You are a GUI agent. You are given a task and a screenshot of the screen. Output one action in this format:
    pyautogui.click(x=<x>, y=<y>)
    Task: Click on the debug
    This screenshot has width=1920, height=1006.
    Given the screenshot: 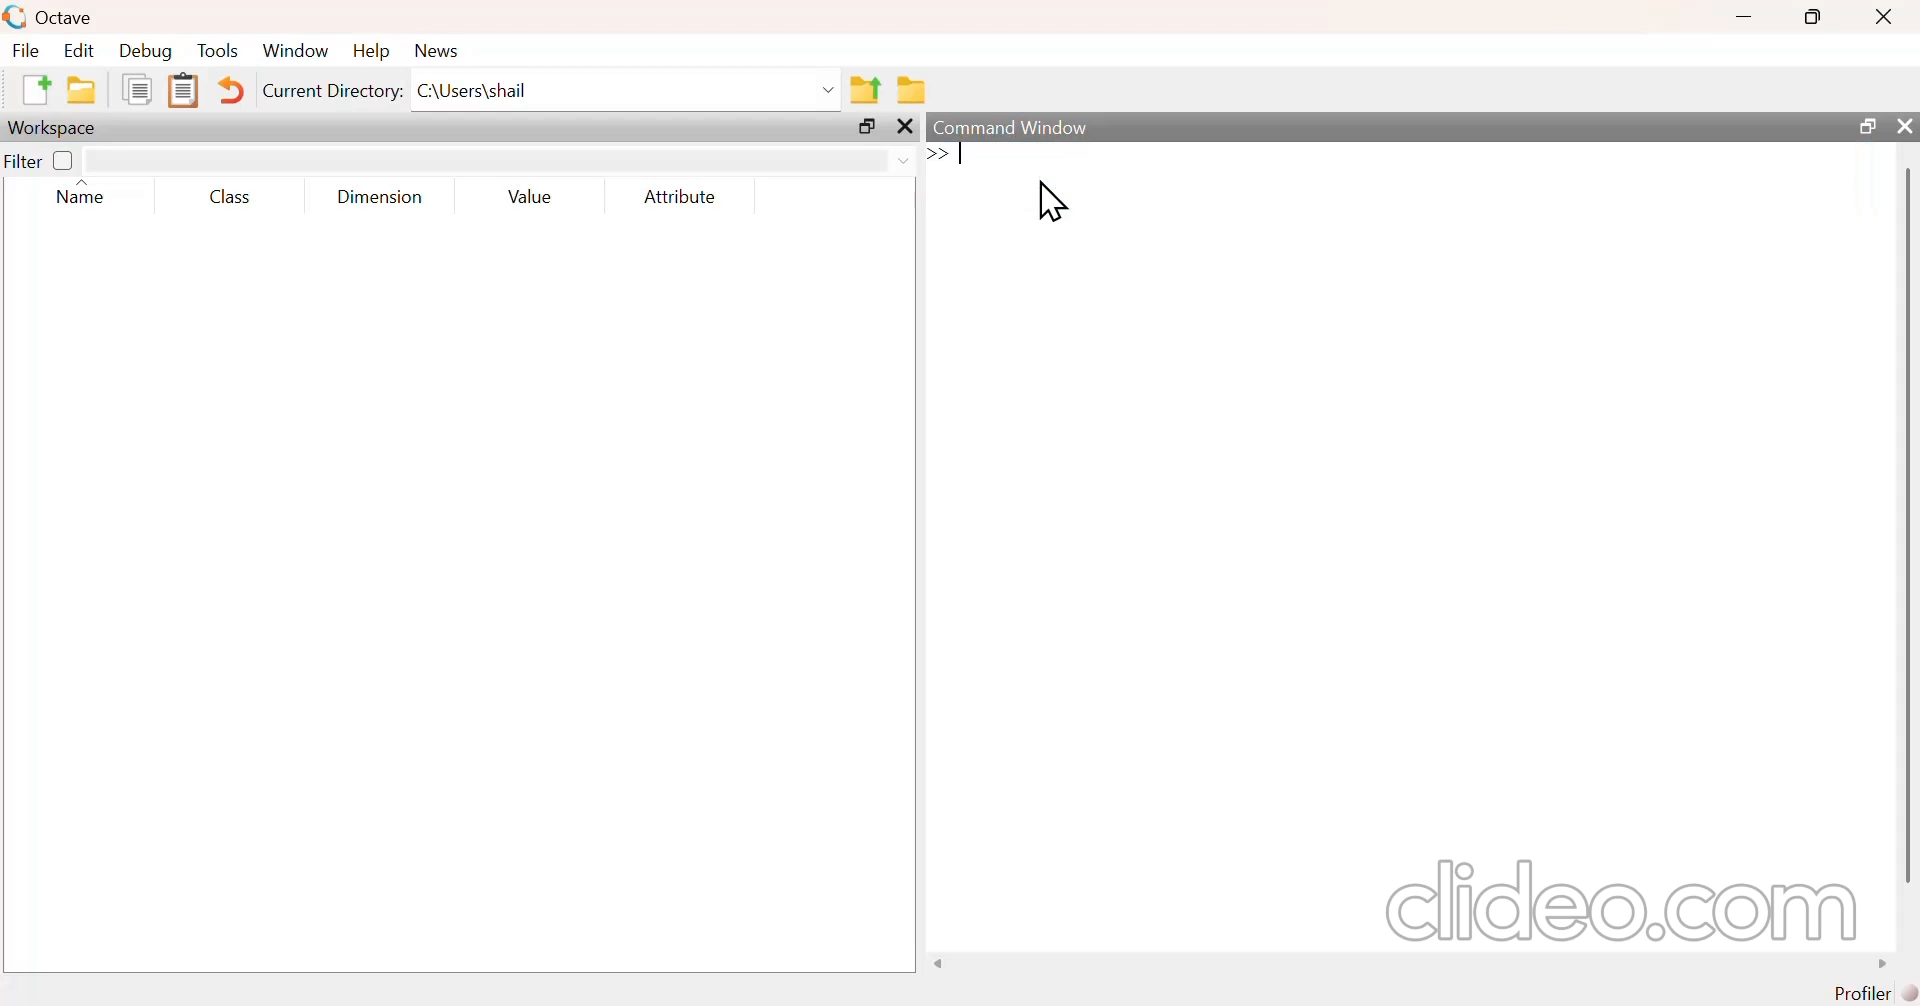 What is the action you would take?
    pyautogui.click(x=146, y=50)
    